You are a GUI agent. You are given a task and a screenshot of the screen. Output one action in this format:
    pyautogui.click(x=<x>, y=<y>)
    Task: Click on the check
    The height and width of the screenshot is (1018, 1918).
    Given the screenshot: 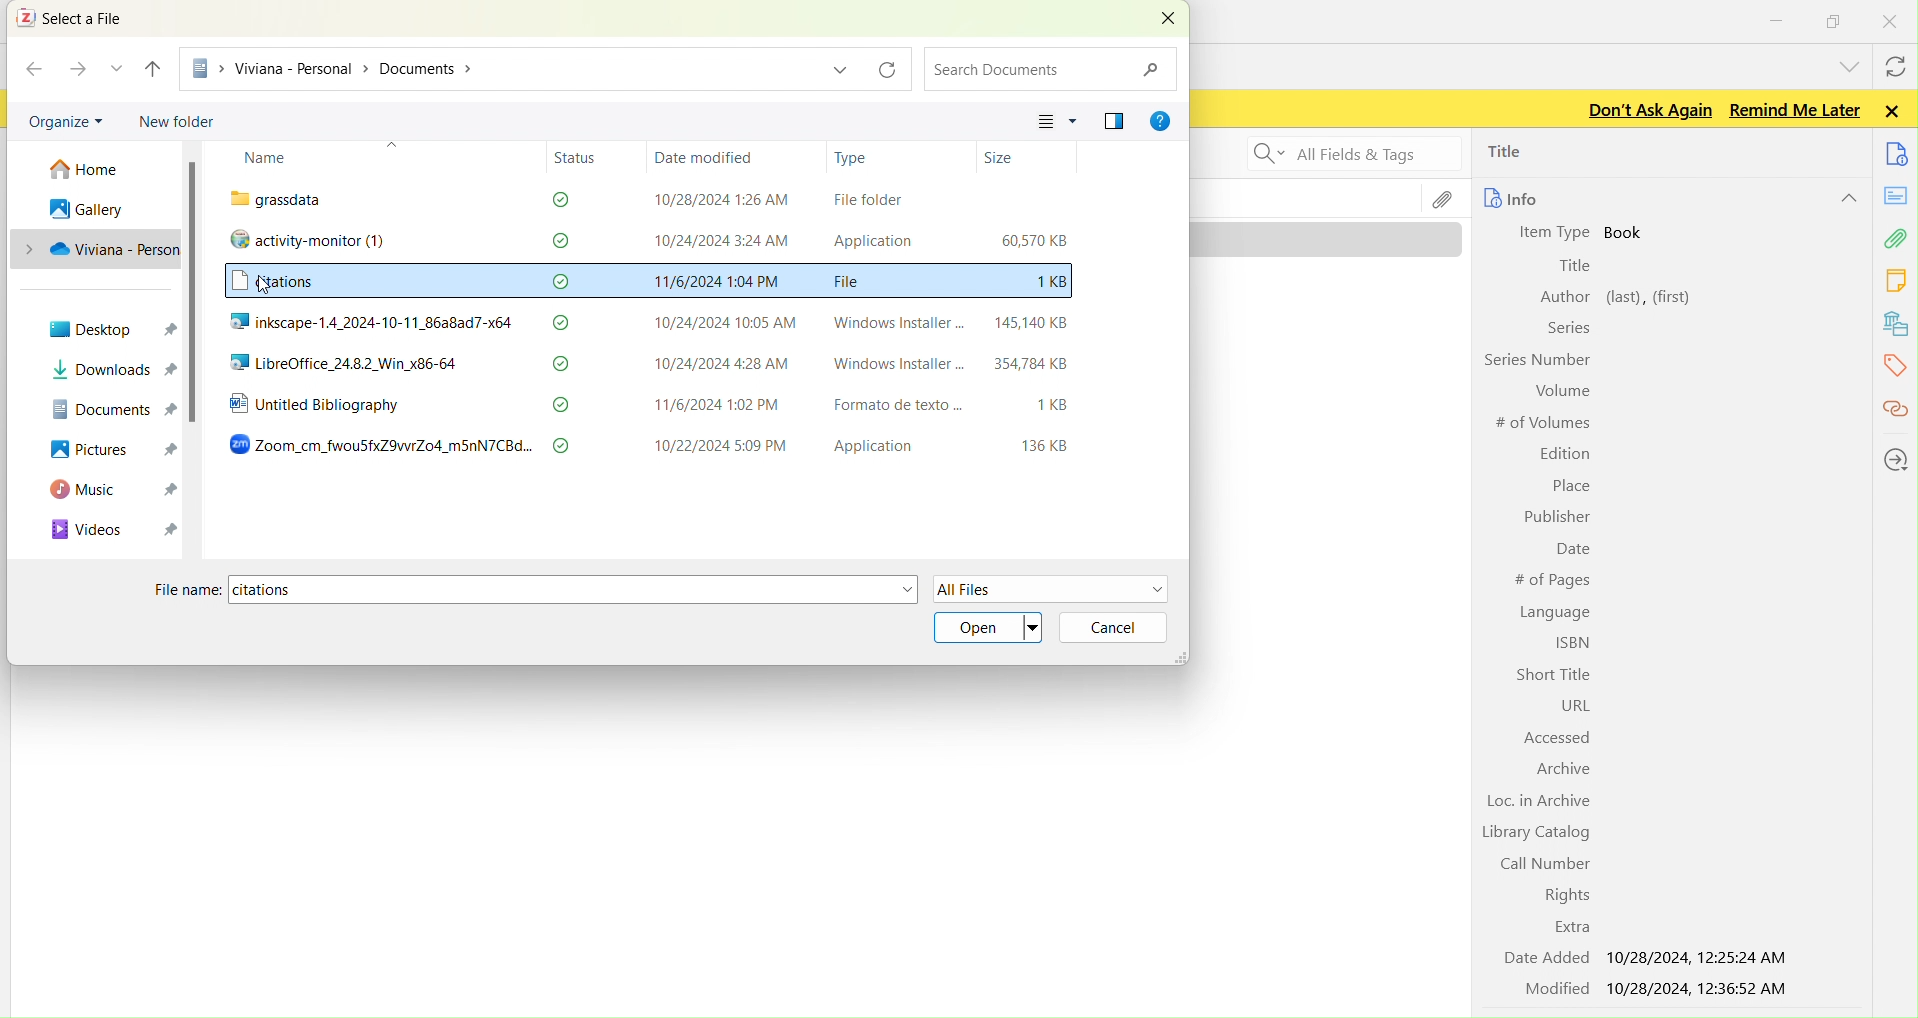 What is the action you would take?
    pyautogui.click(x=563, y=282)
    